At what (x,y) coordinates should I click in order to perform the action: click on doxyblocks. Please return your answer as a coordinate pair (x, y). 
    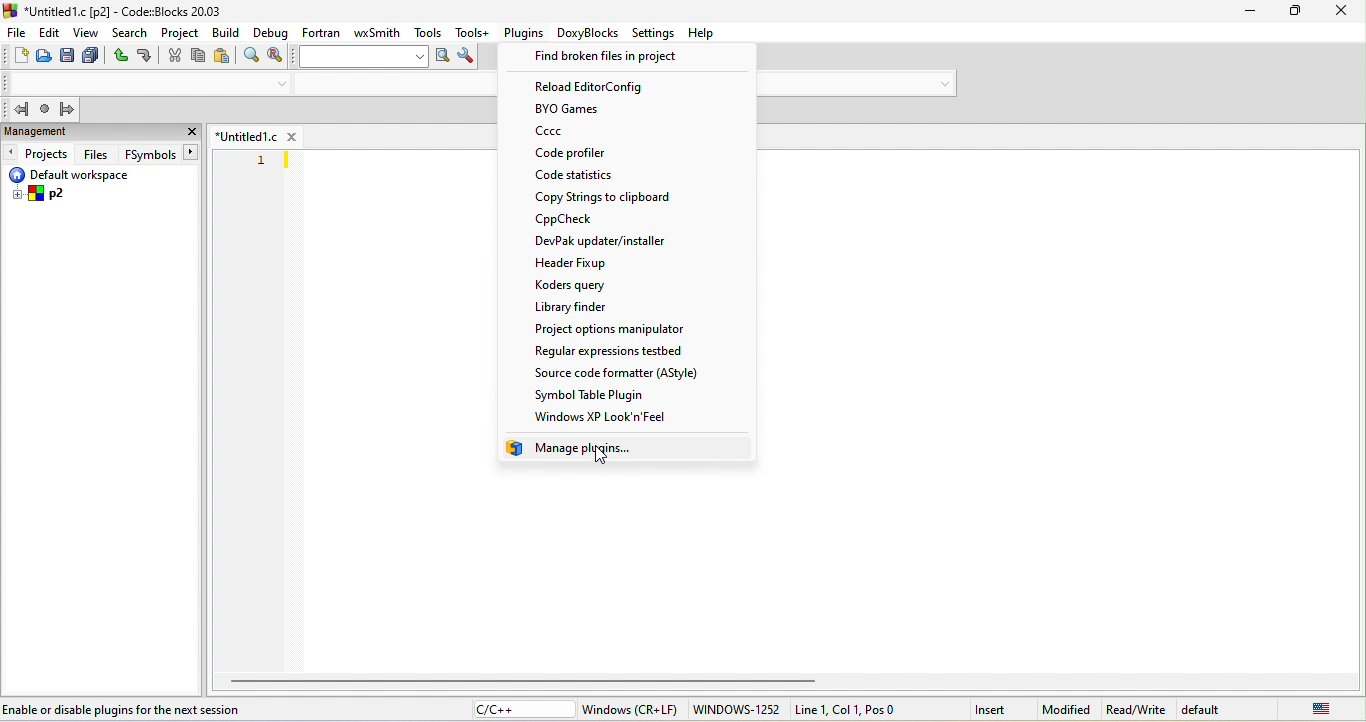
    Looking at the image, I should click on (586, 33).